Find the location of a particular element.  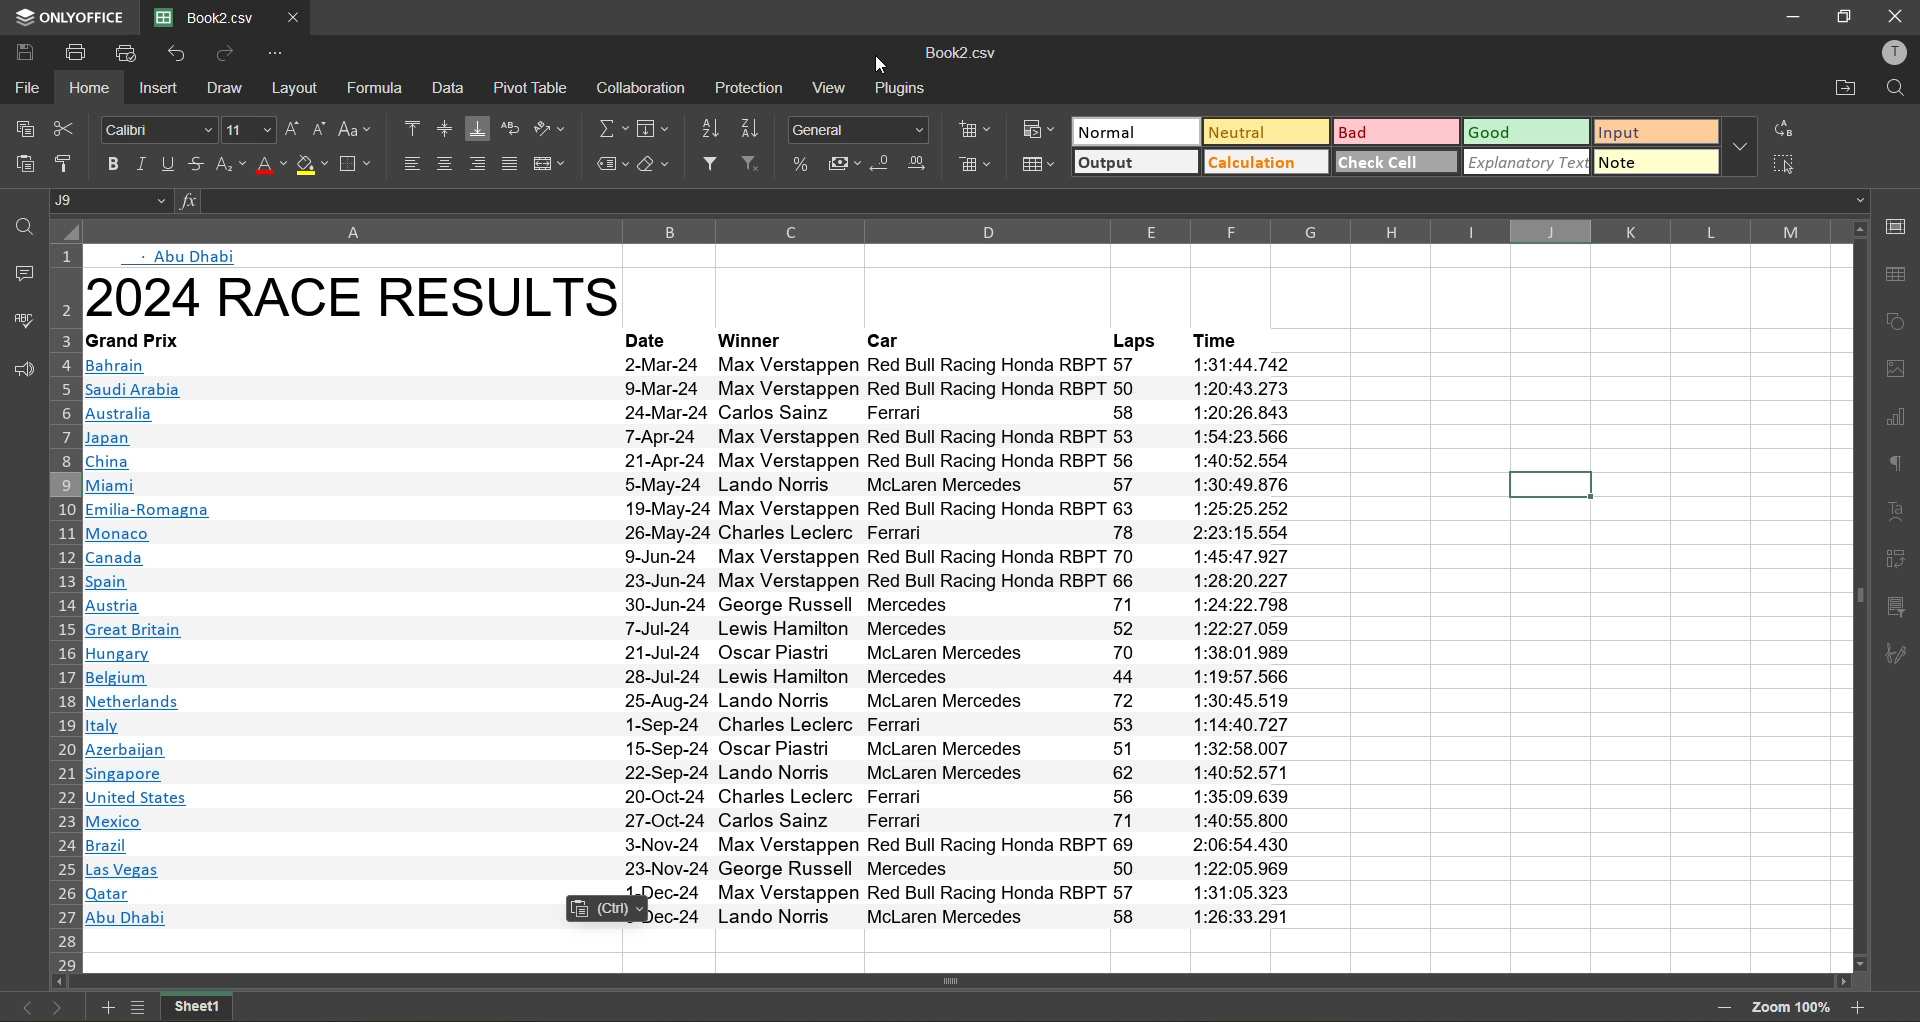

winner is located at coordinates (757, 339).